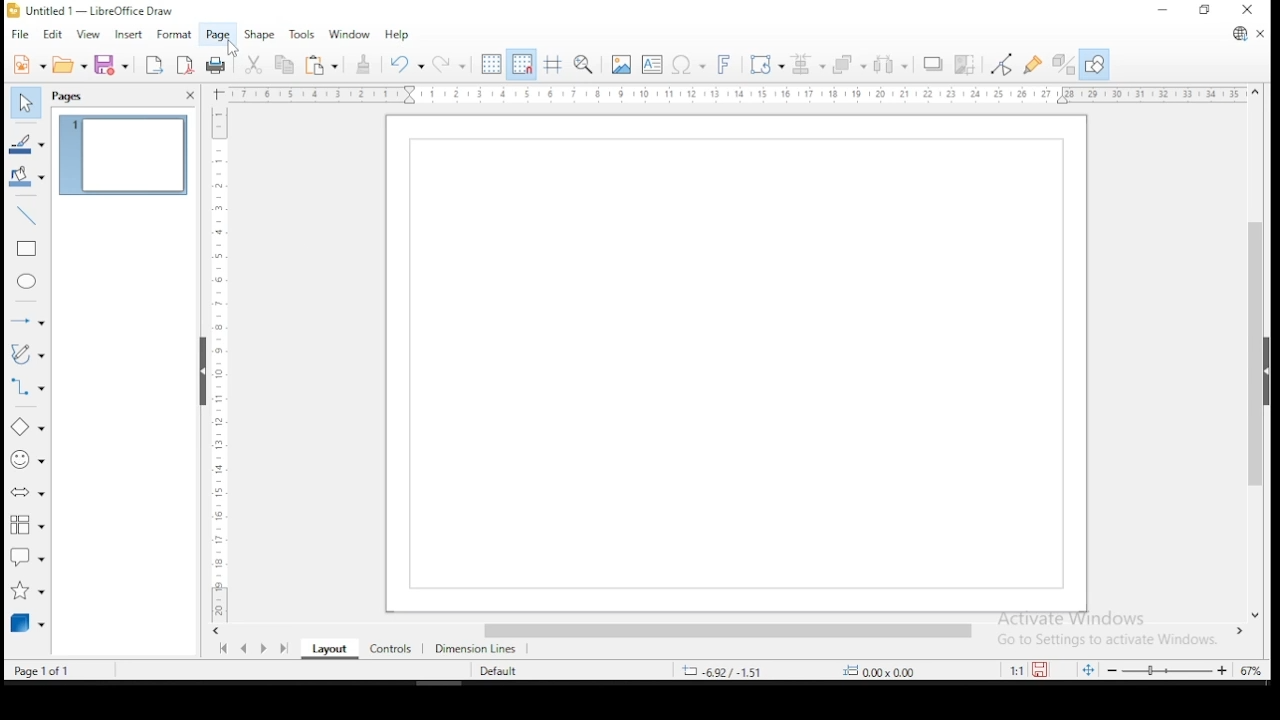  What do you see at coordinates (264, 650) in the screenshot?
I see `next page` at bounding box center [264, 650].